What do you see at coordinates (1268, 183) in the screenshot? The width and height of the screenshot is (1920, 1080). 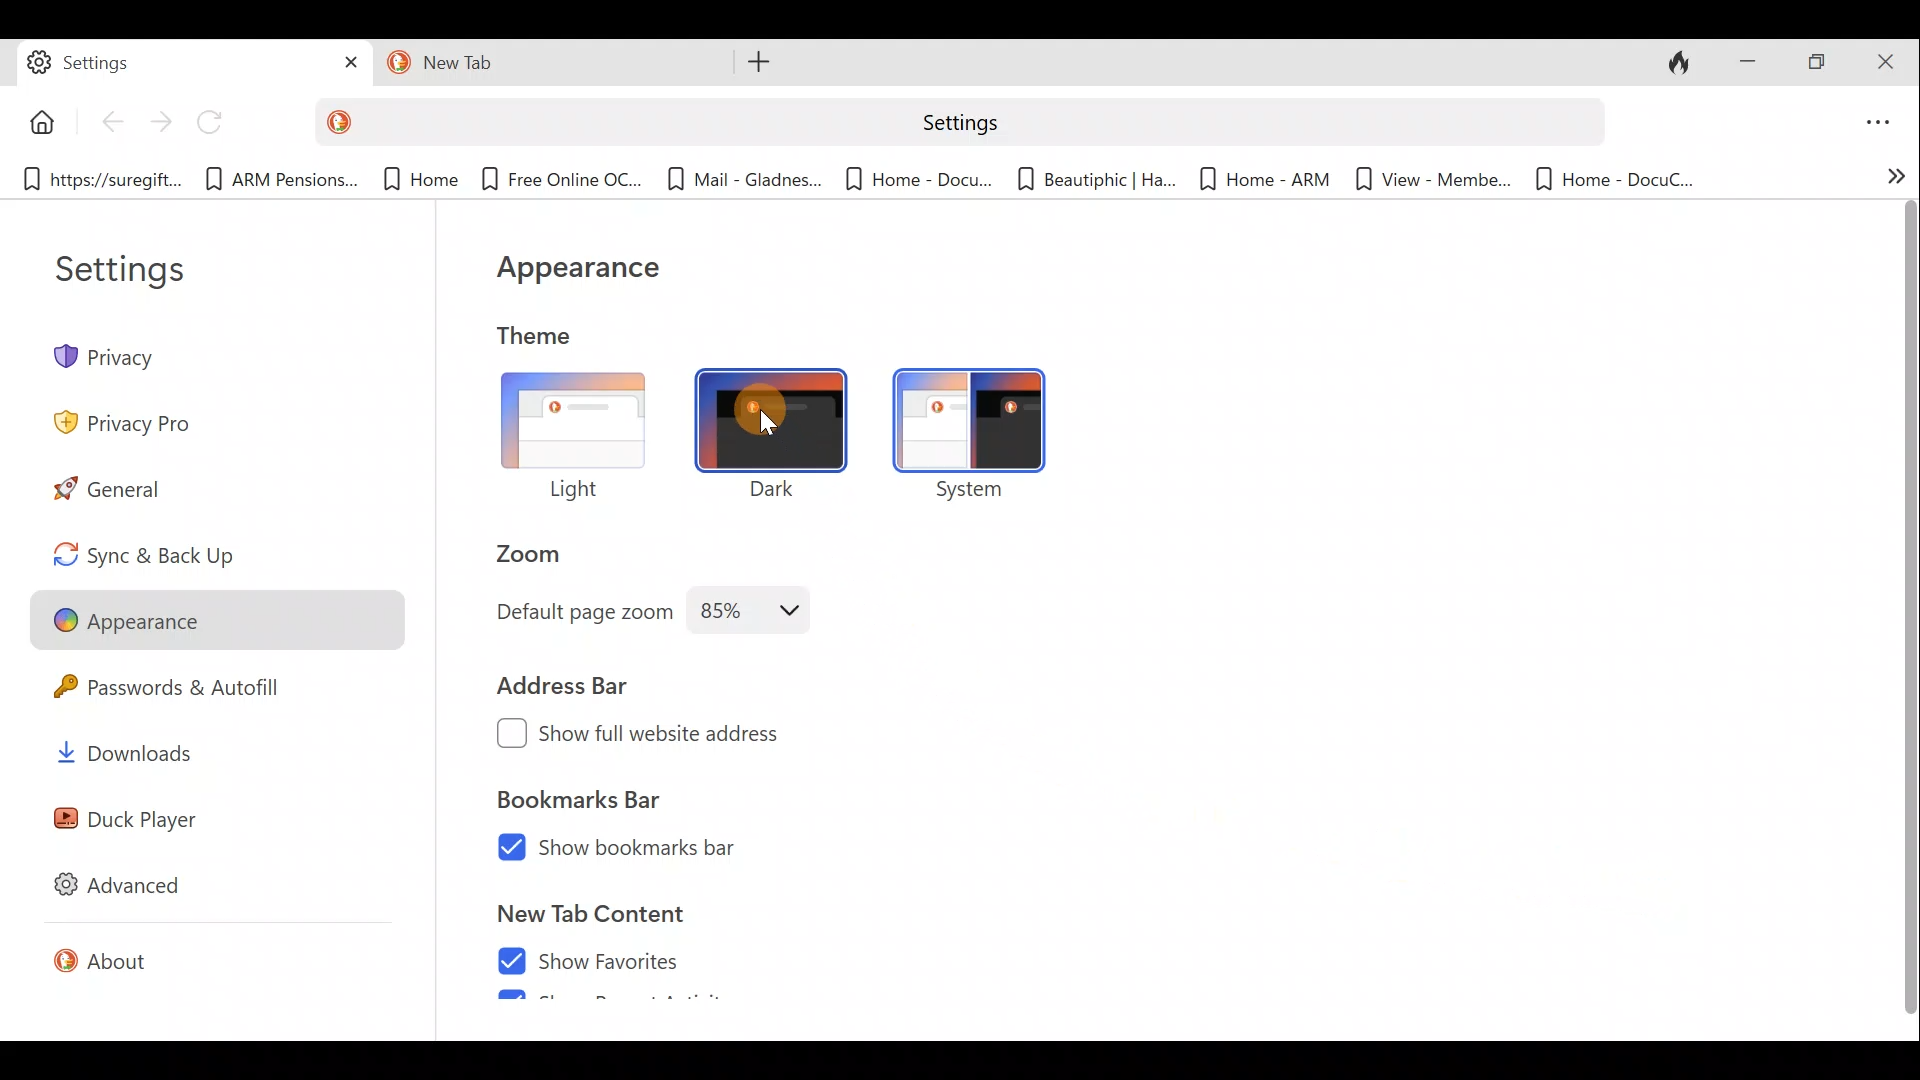 I see `Bookmark 8` at bounding box center [1268, 183].